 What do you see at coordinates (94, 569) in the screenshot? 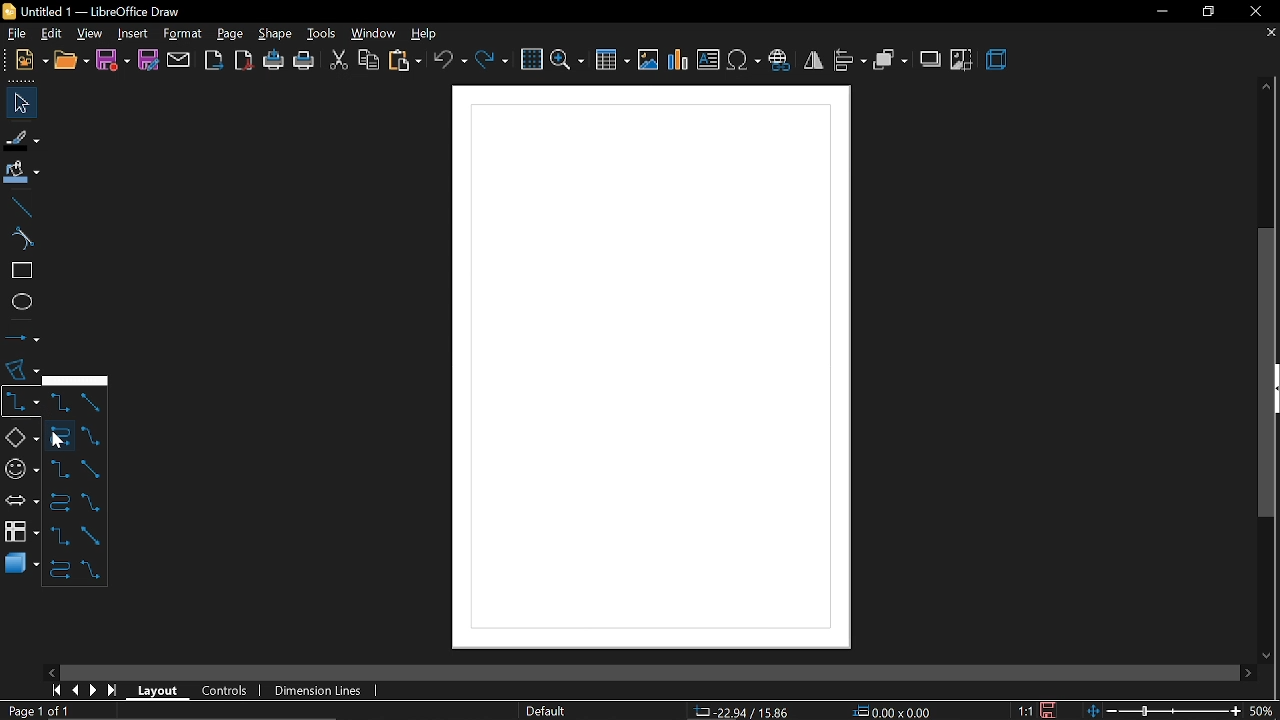
I see `Line connector with arrows` at bounding box center [94, 569].